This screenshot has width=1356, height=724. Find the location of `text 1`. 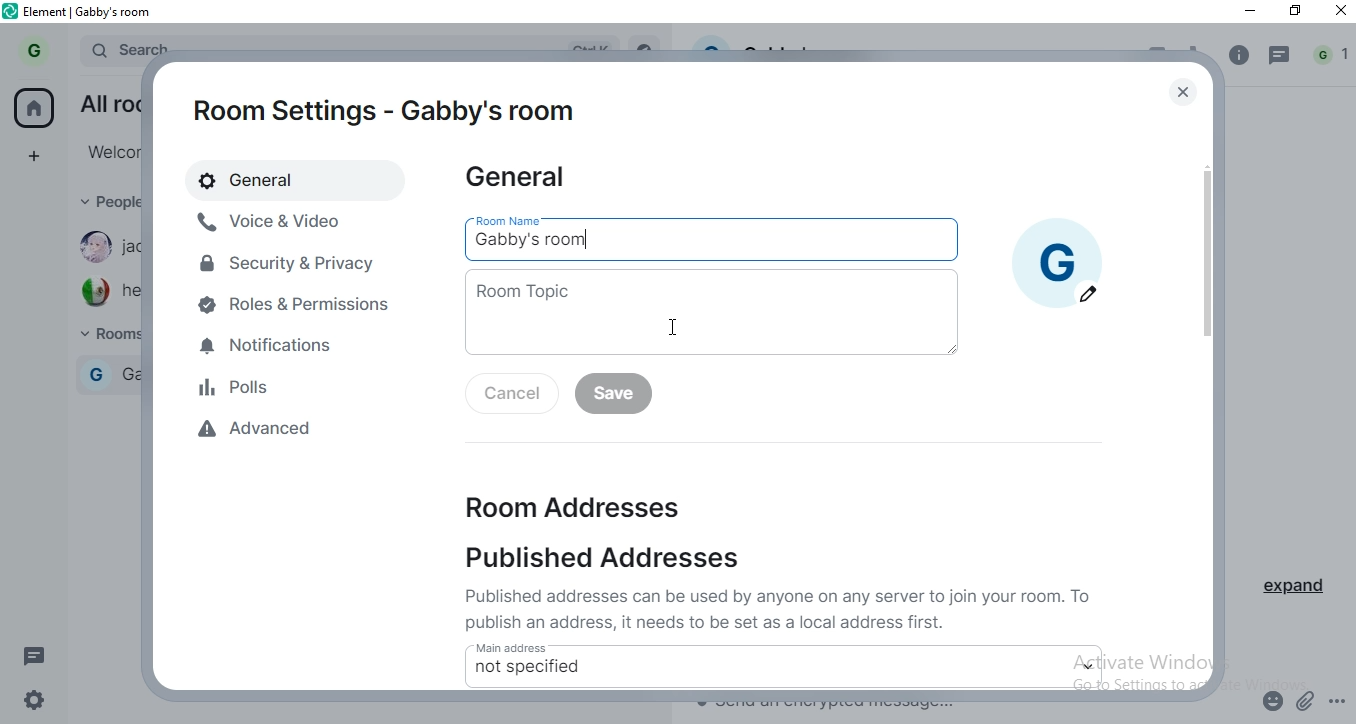

text 1 is located at coordinates (783, 608).